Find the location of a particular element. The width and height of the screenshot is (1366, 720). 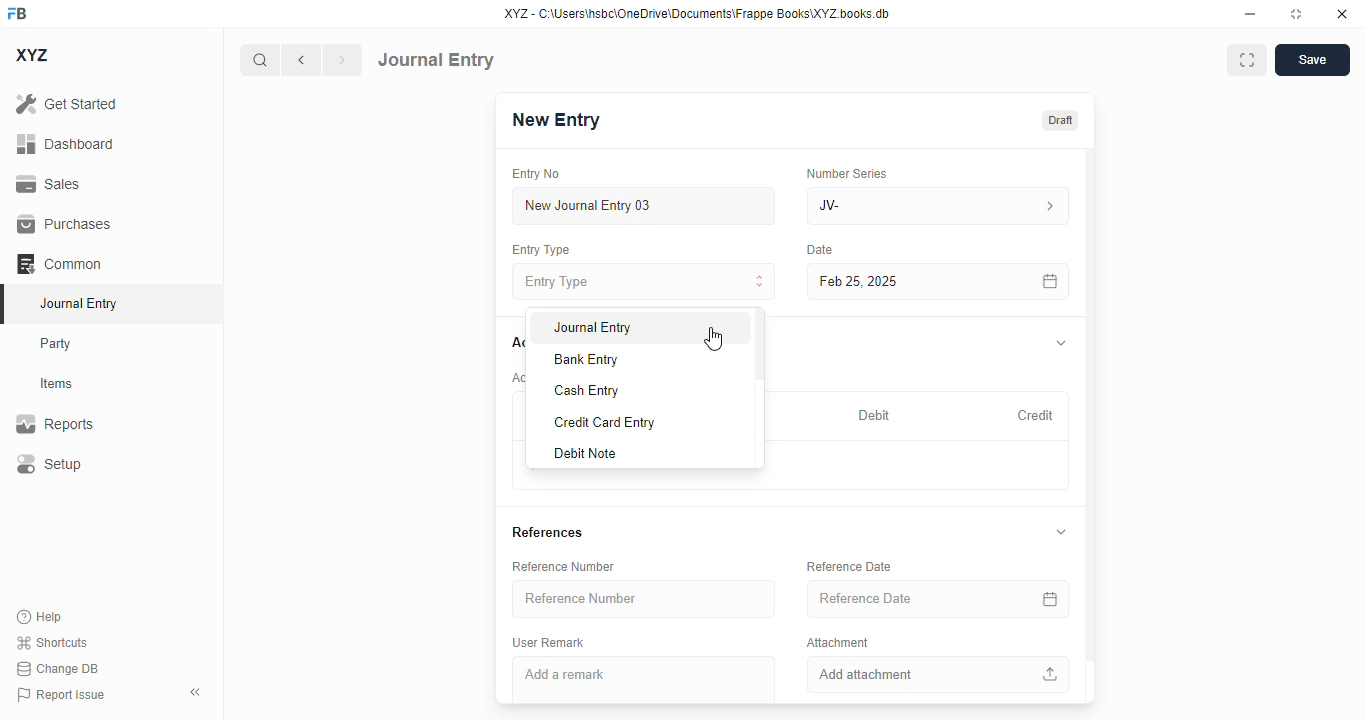

dashboard is located at coordinates (66, 144).